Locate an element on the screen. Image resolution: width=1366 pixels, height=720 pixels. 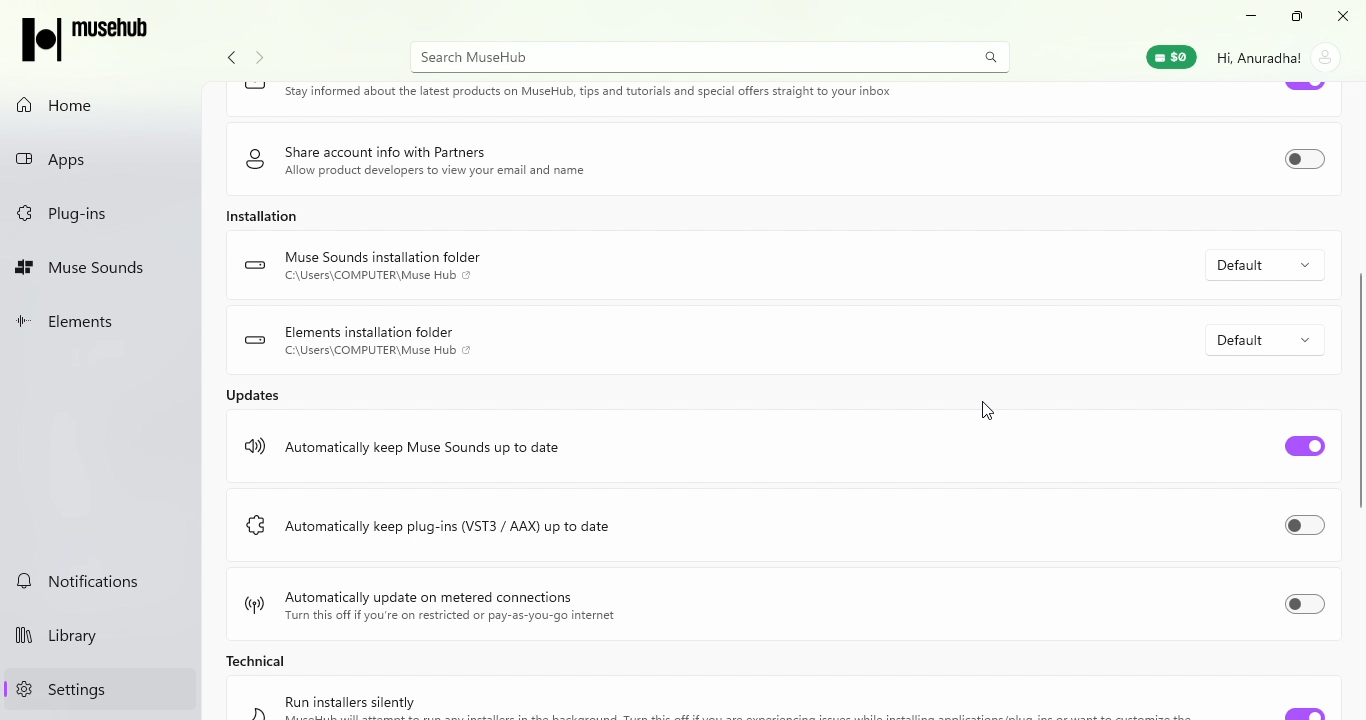
Toggle is located at coordinates (1304, 603).